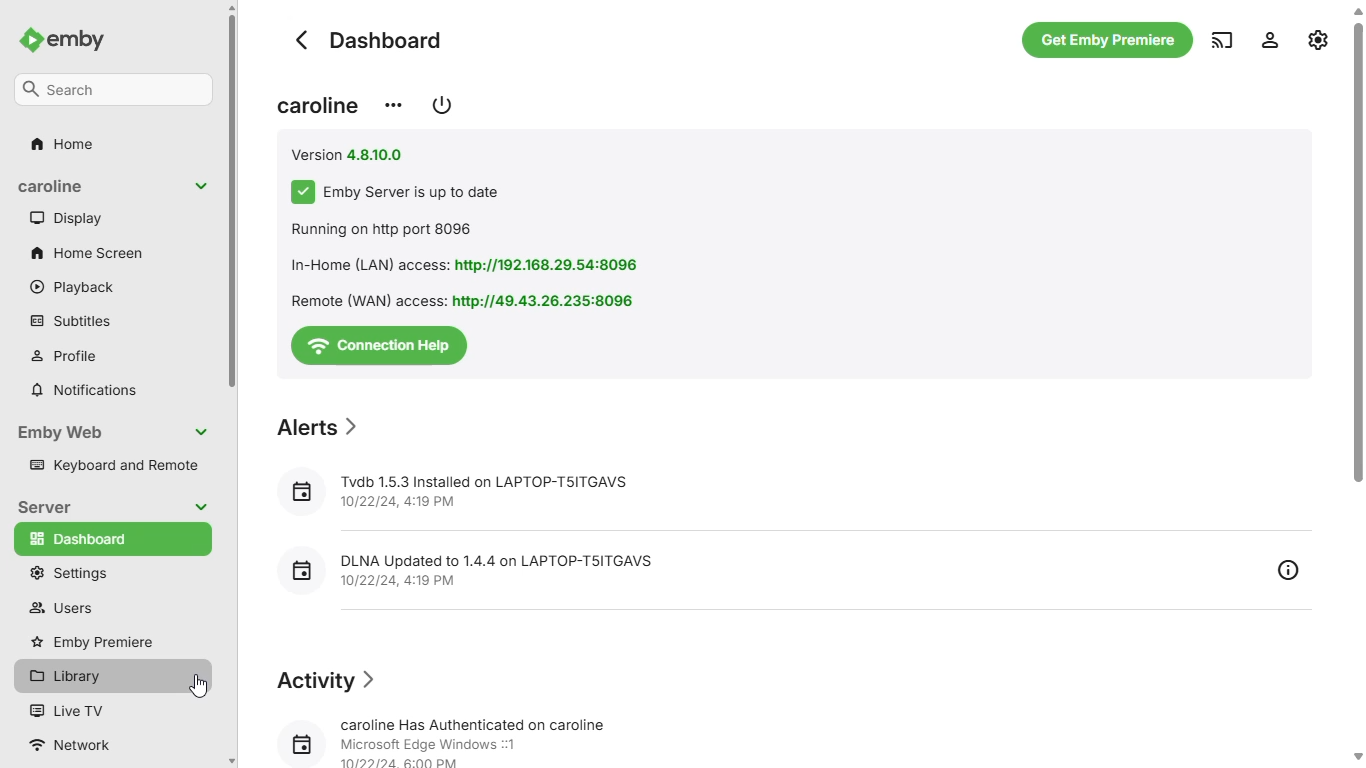  I want to click on get emby premiere, so click(1109, 41).